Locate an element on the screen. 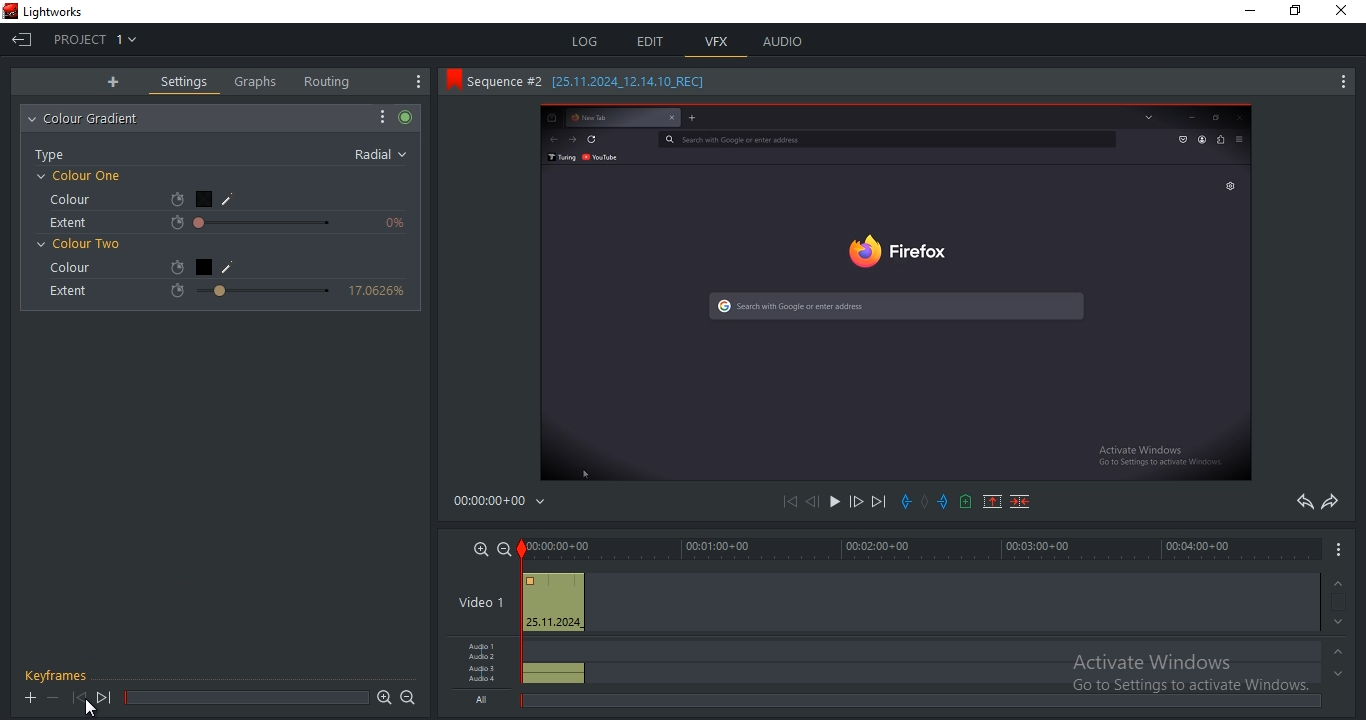 The width and height of the screenshot is (1366, 720). 17.0626% is located at coordinates (380, 296).